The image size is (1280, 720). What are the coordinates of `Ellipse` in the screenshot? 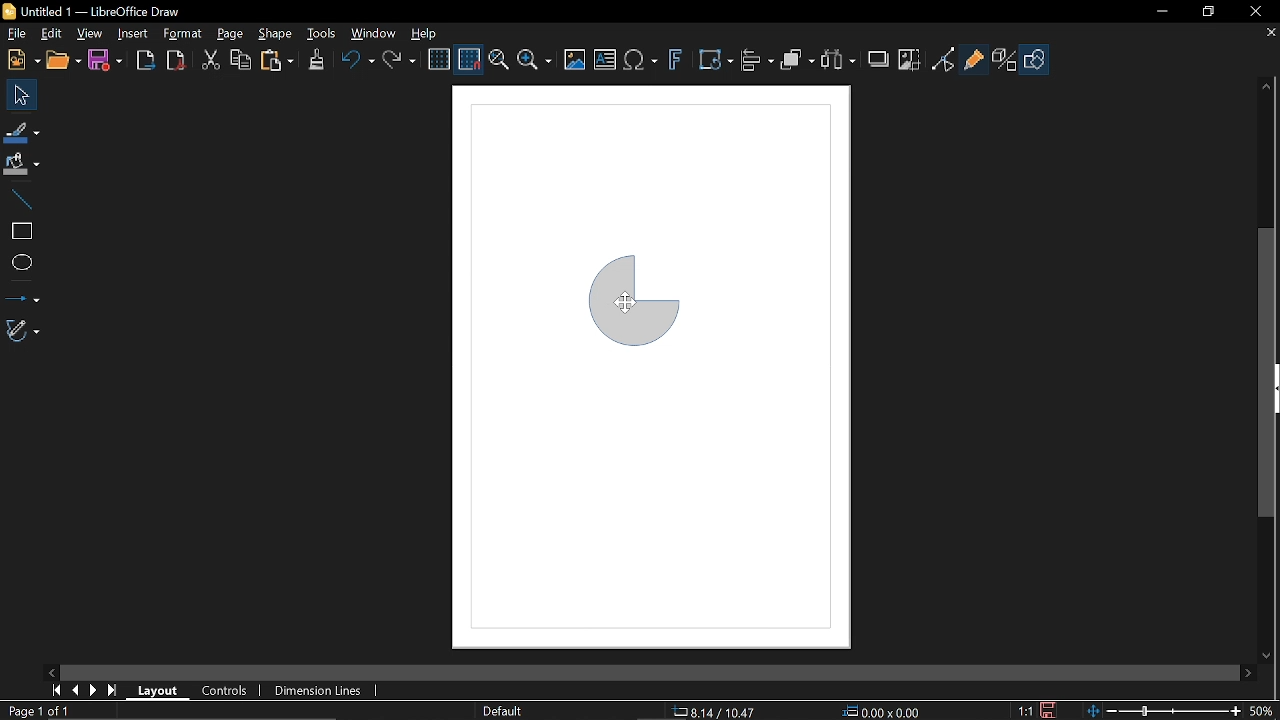 It's located at (21, 262).